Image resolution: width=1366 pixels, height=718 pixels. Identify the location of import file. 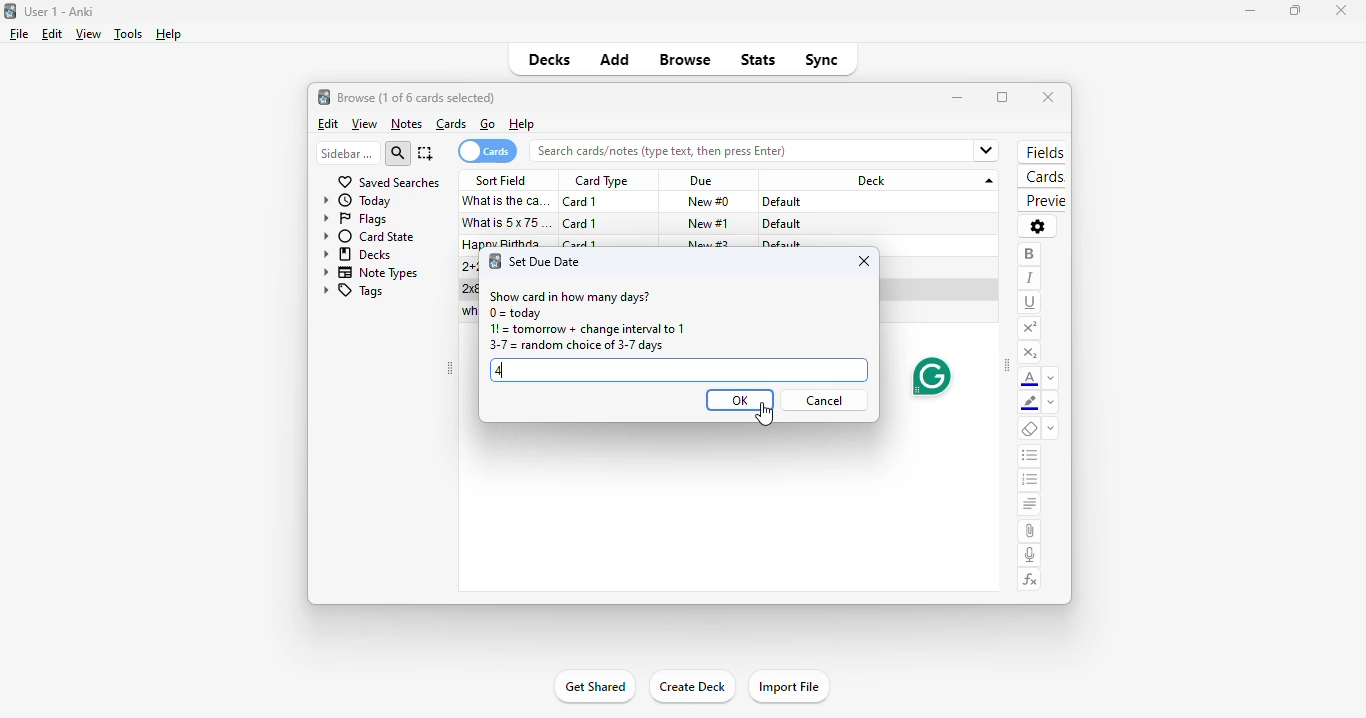
(789, 686).